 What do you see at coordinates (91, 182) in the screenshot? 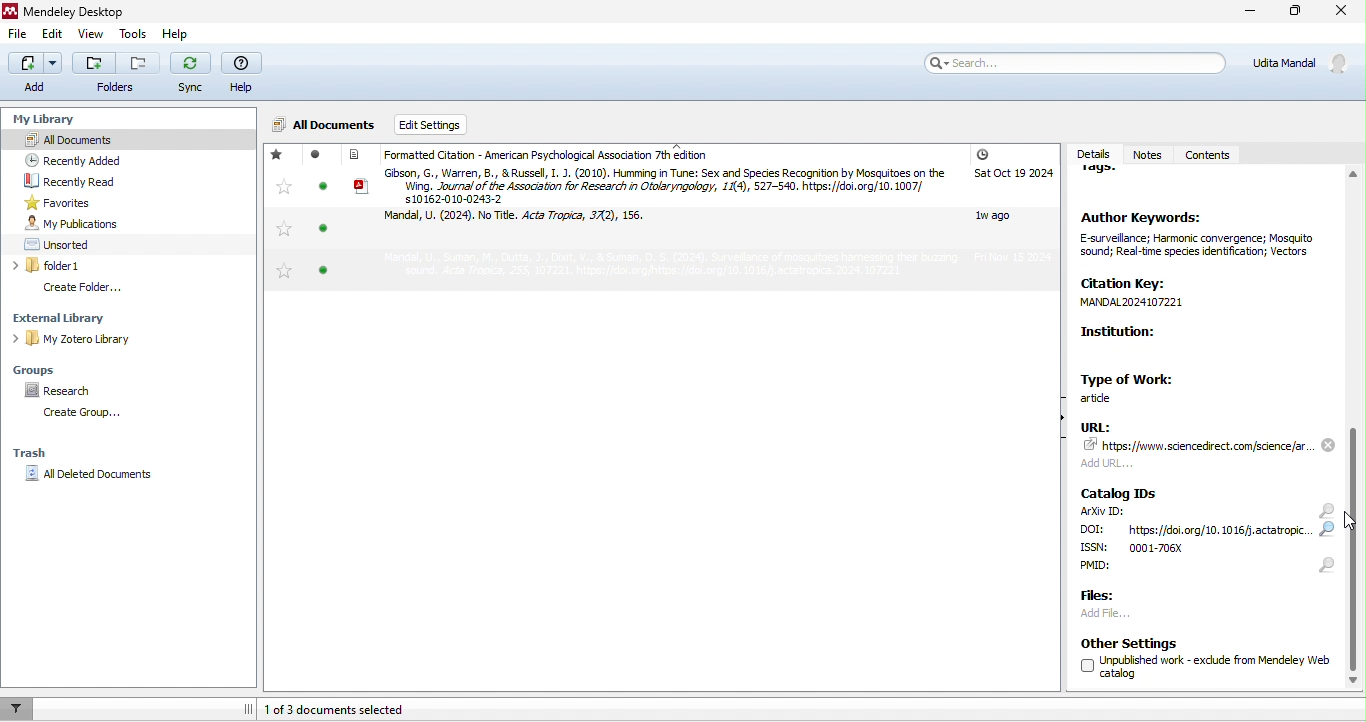
I see `recently read` at bounding box center [91, 182].